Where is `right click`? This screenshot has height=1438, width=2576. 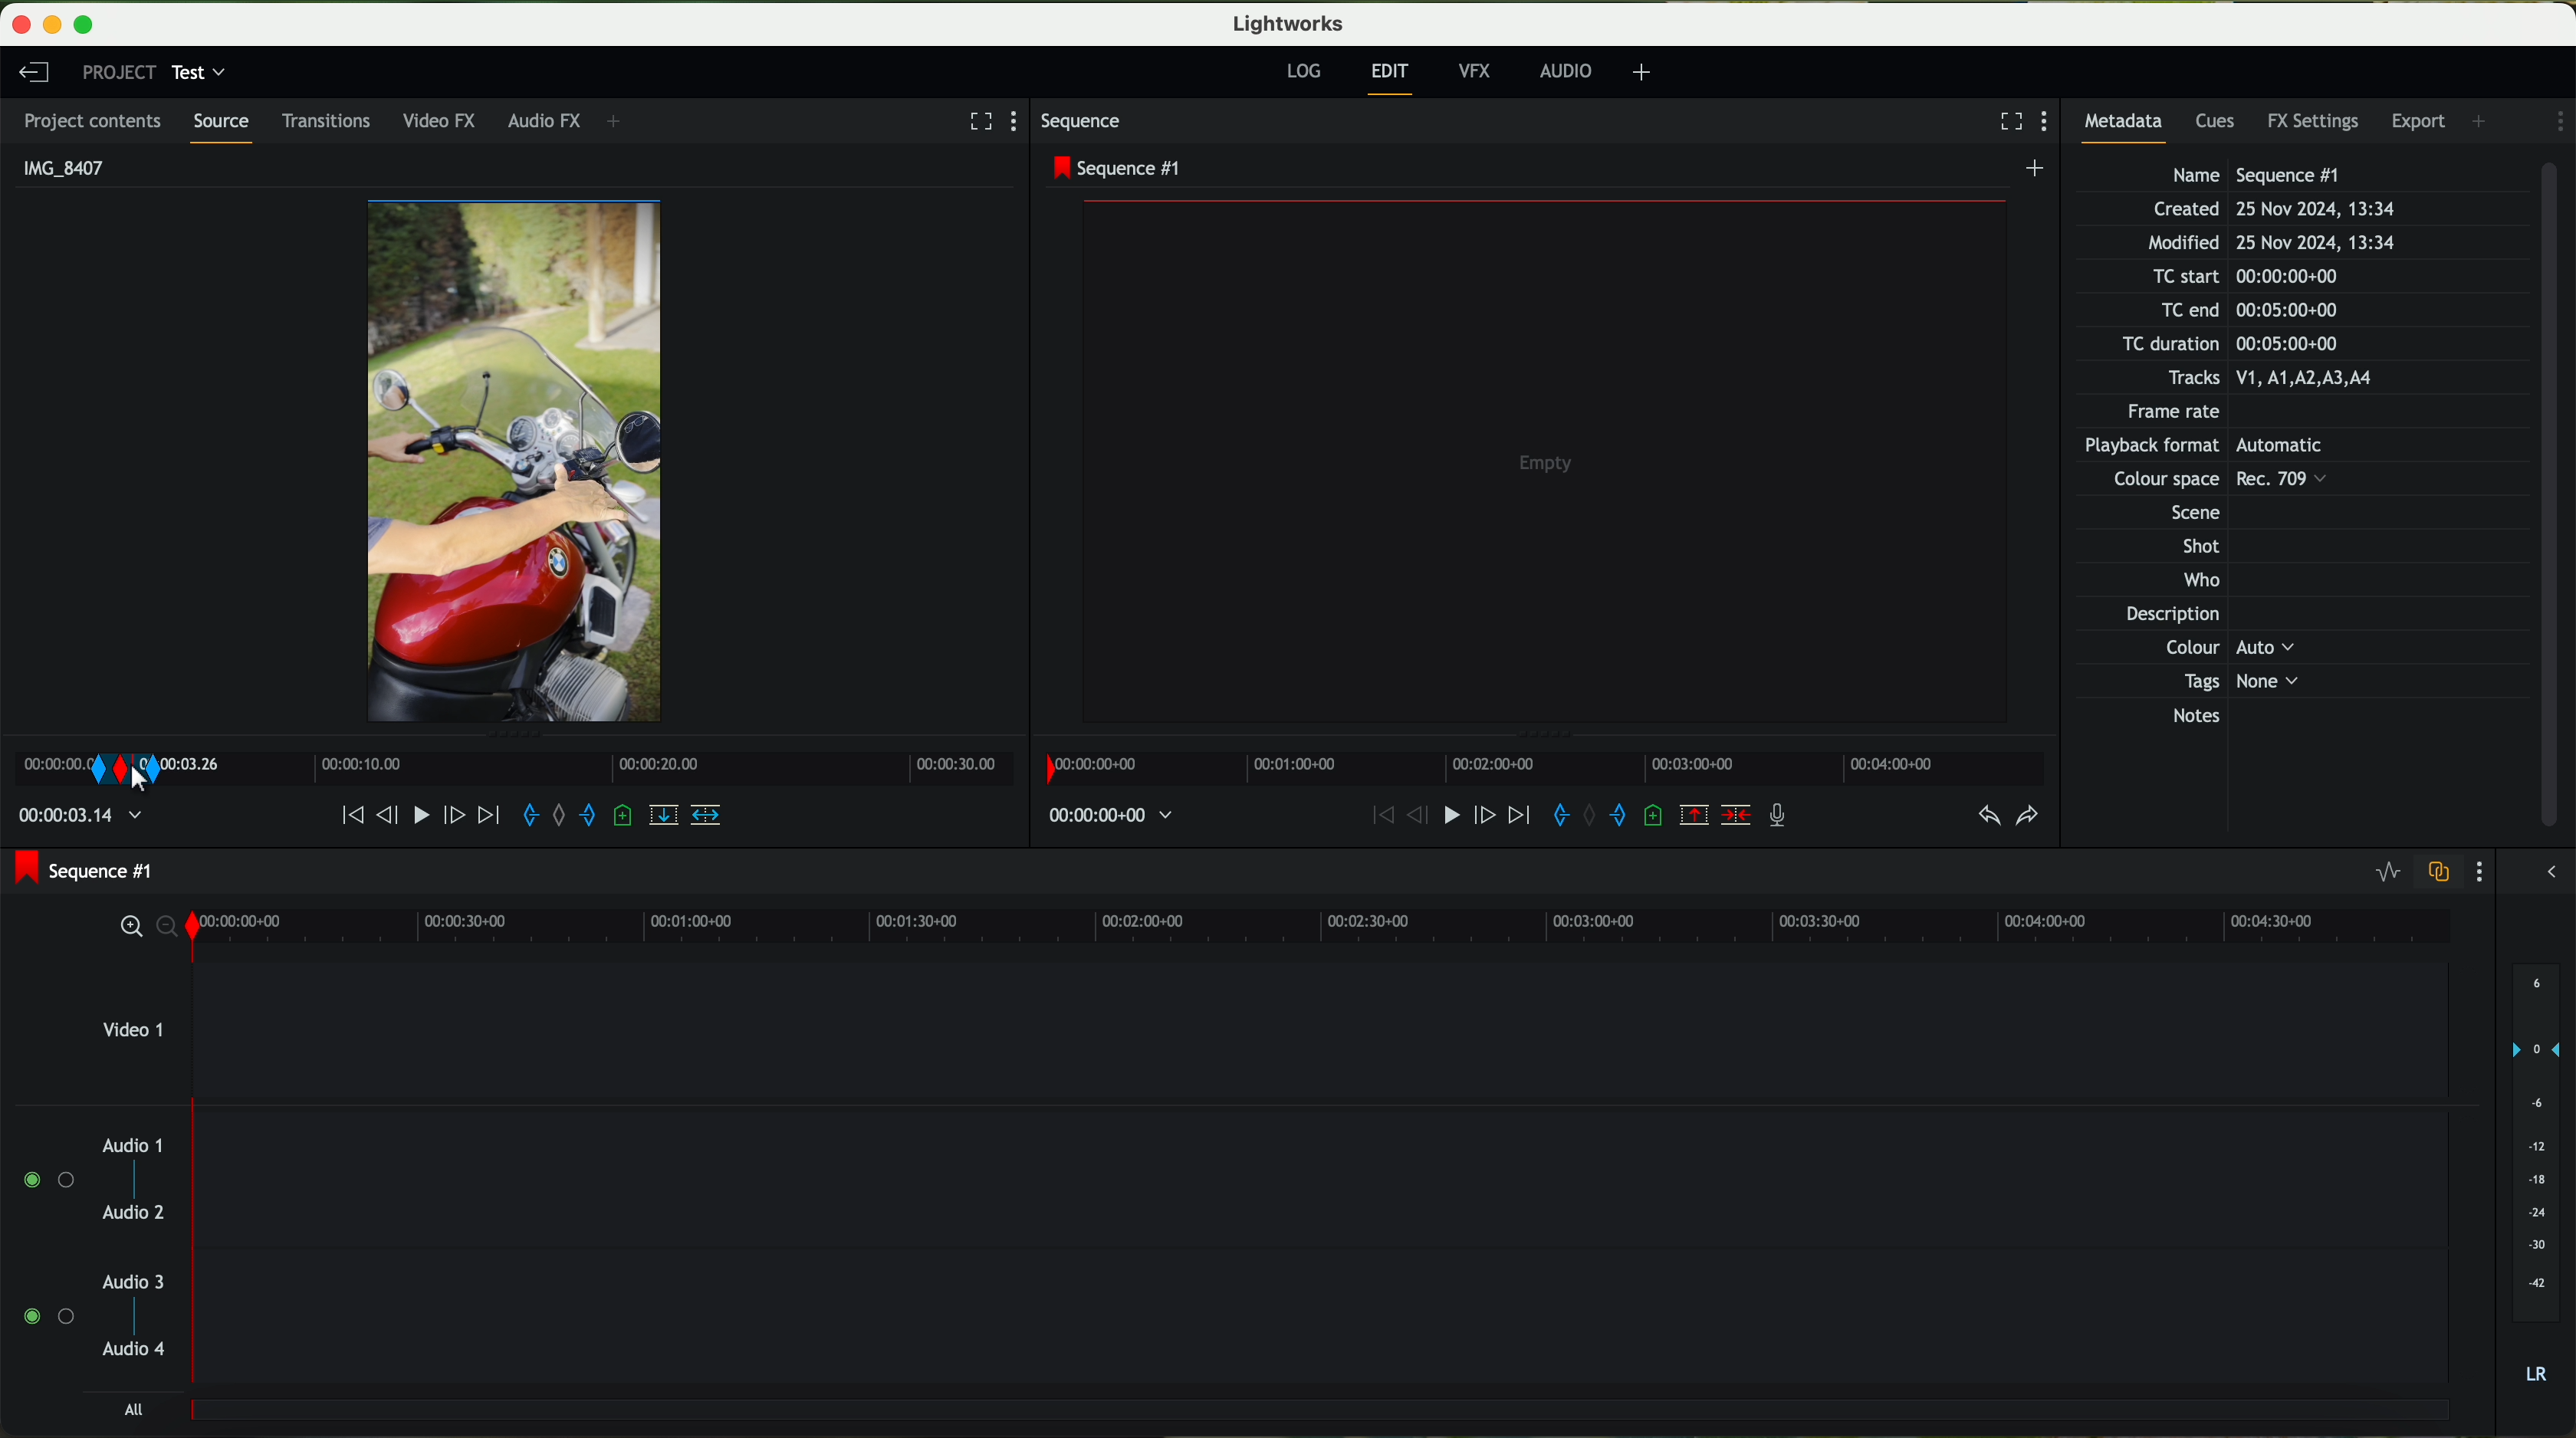
right click is located at coordinates (145, 777).